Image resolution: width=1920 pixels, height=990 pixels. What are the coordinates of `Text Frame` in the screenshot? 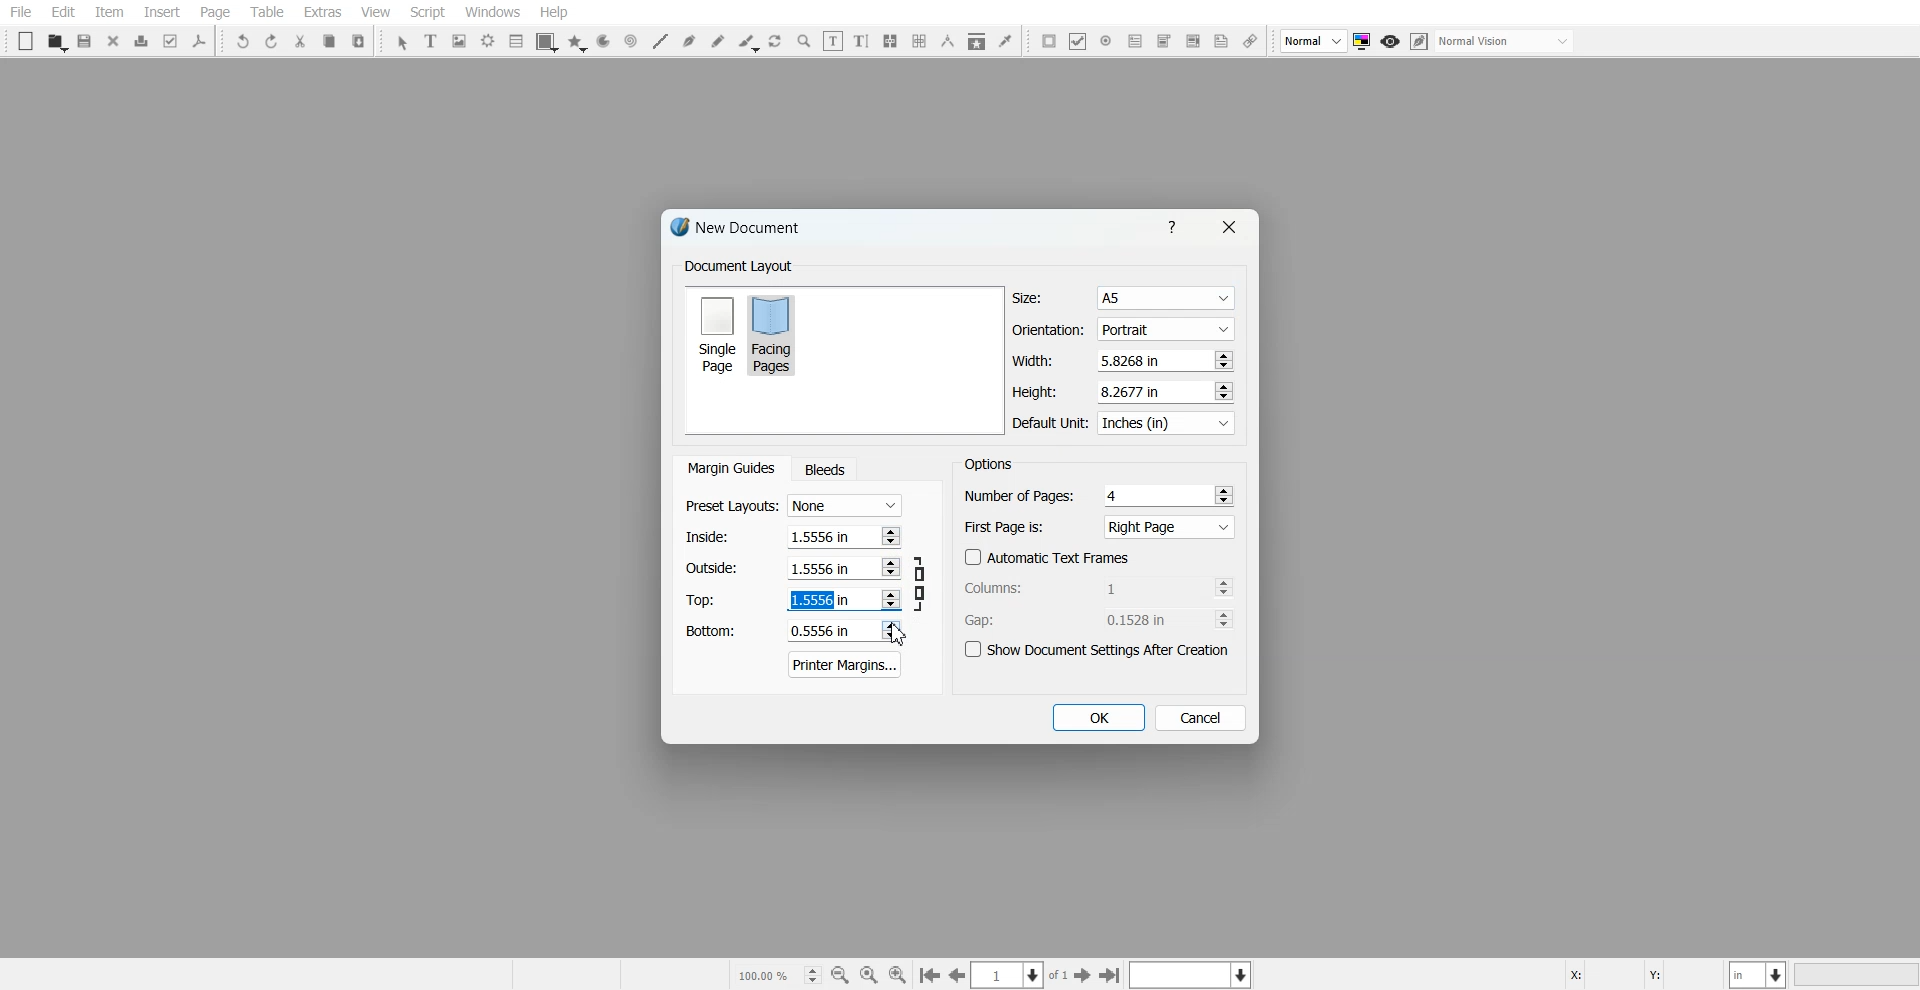 It's located at (432, 40).